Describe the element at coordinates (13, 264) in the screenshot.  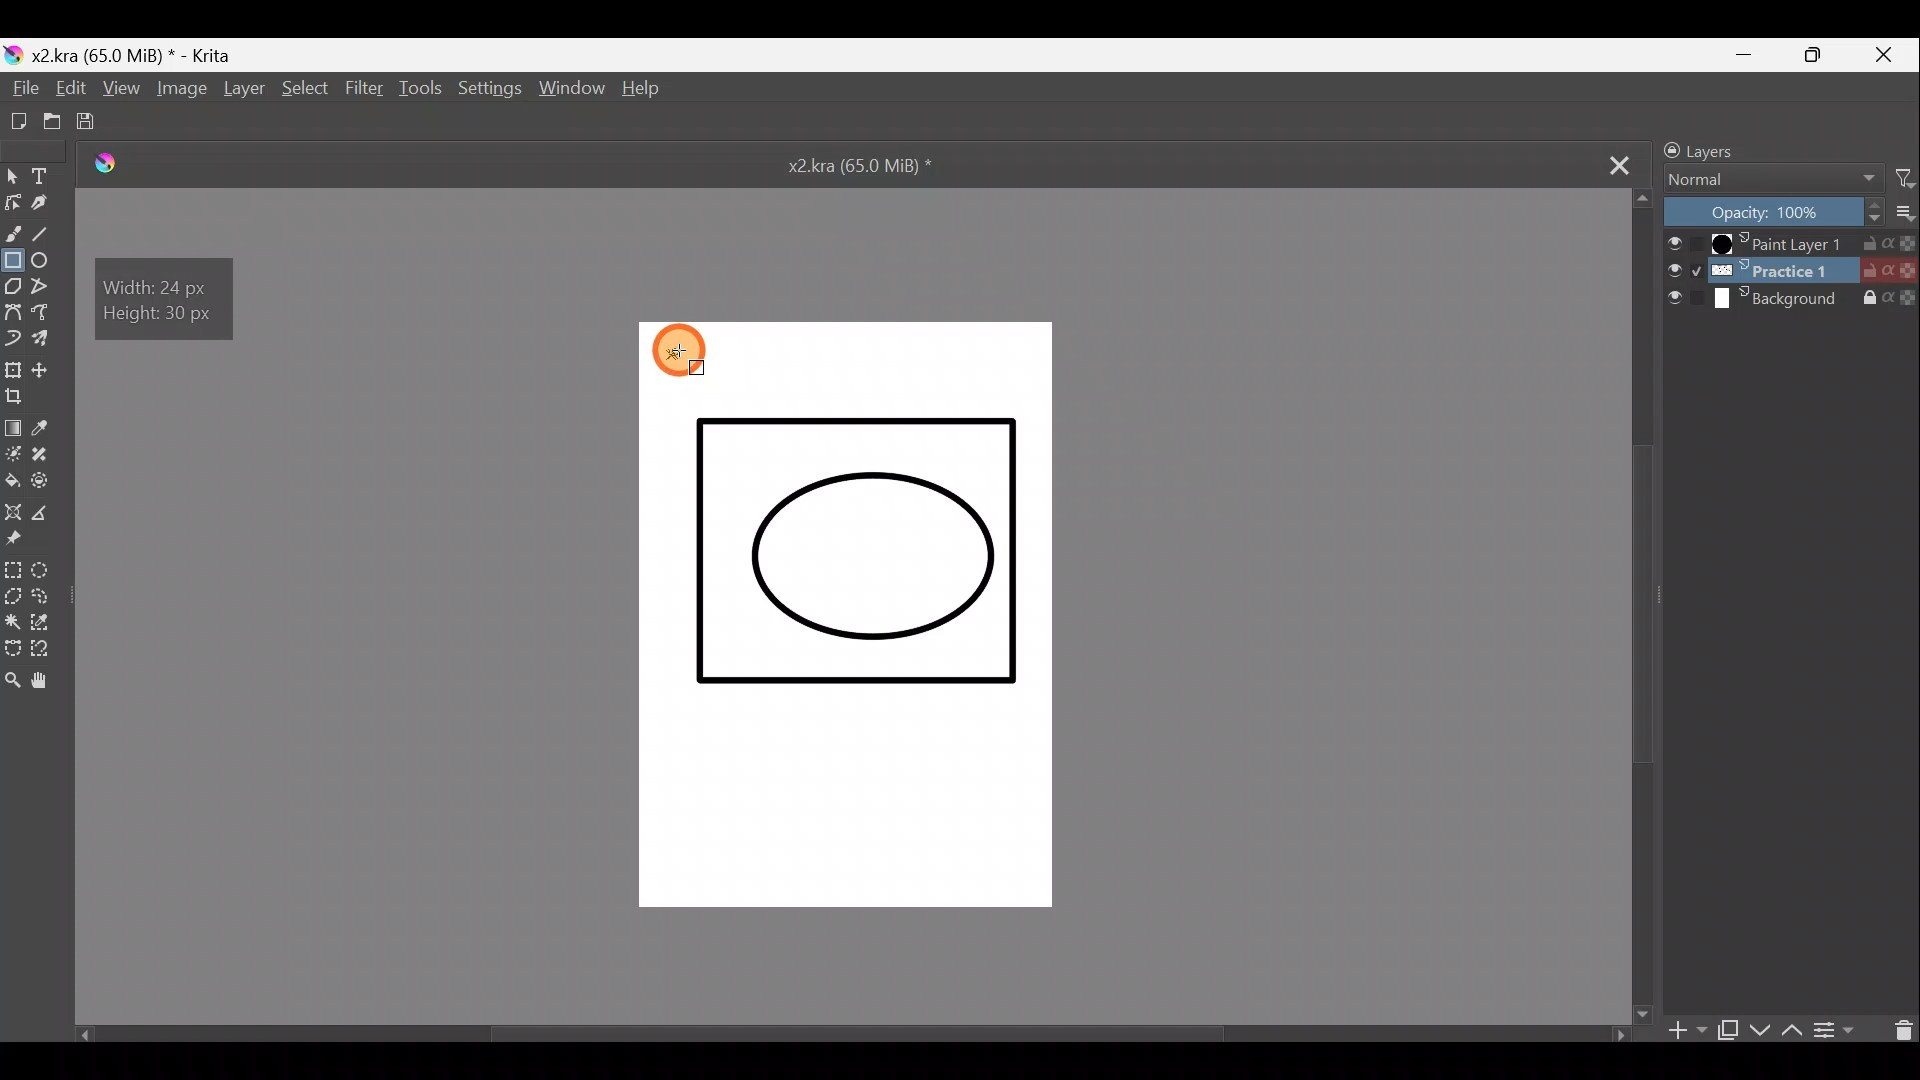
I see `Rectangle tool` at that location.